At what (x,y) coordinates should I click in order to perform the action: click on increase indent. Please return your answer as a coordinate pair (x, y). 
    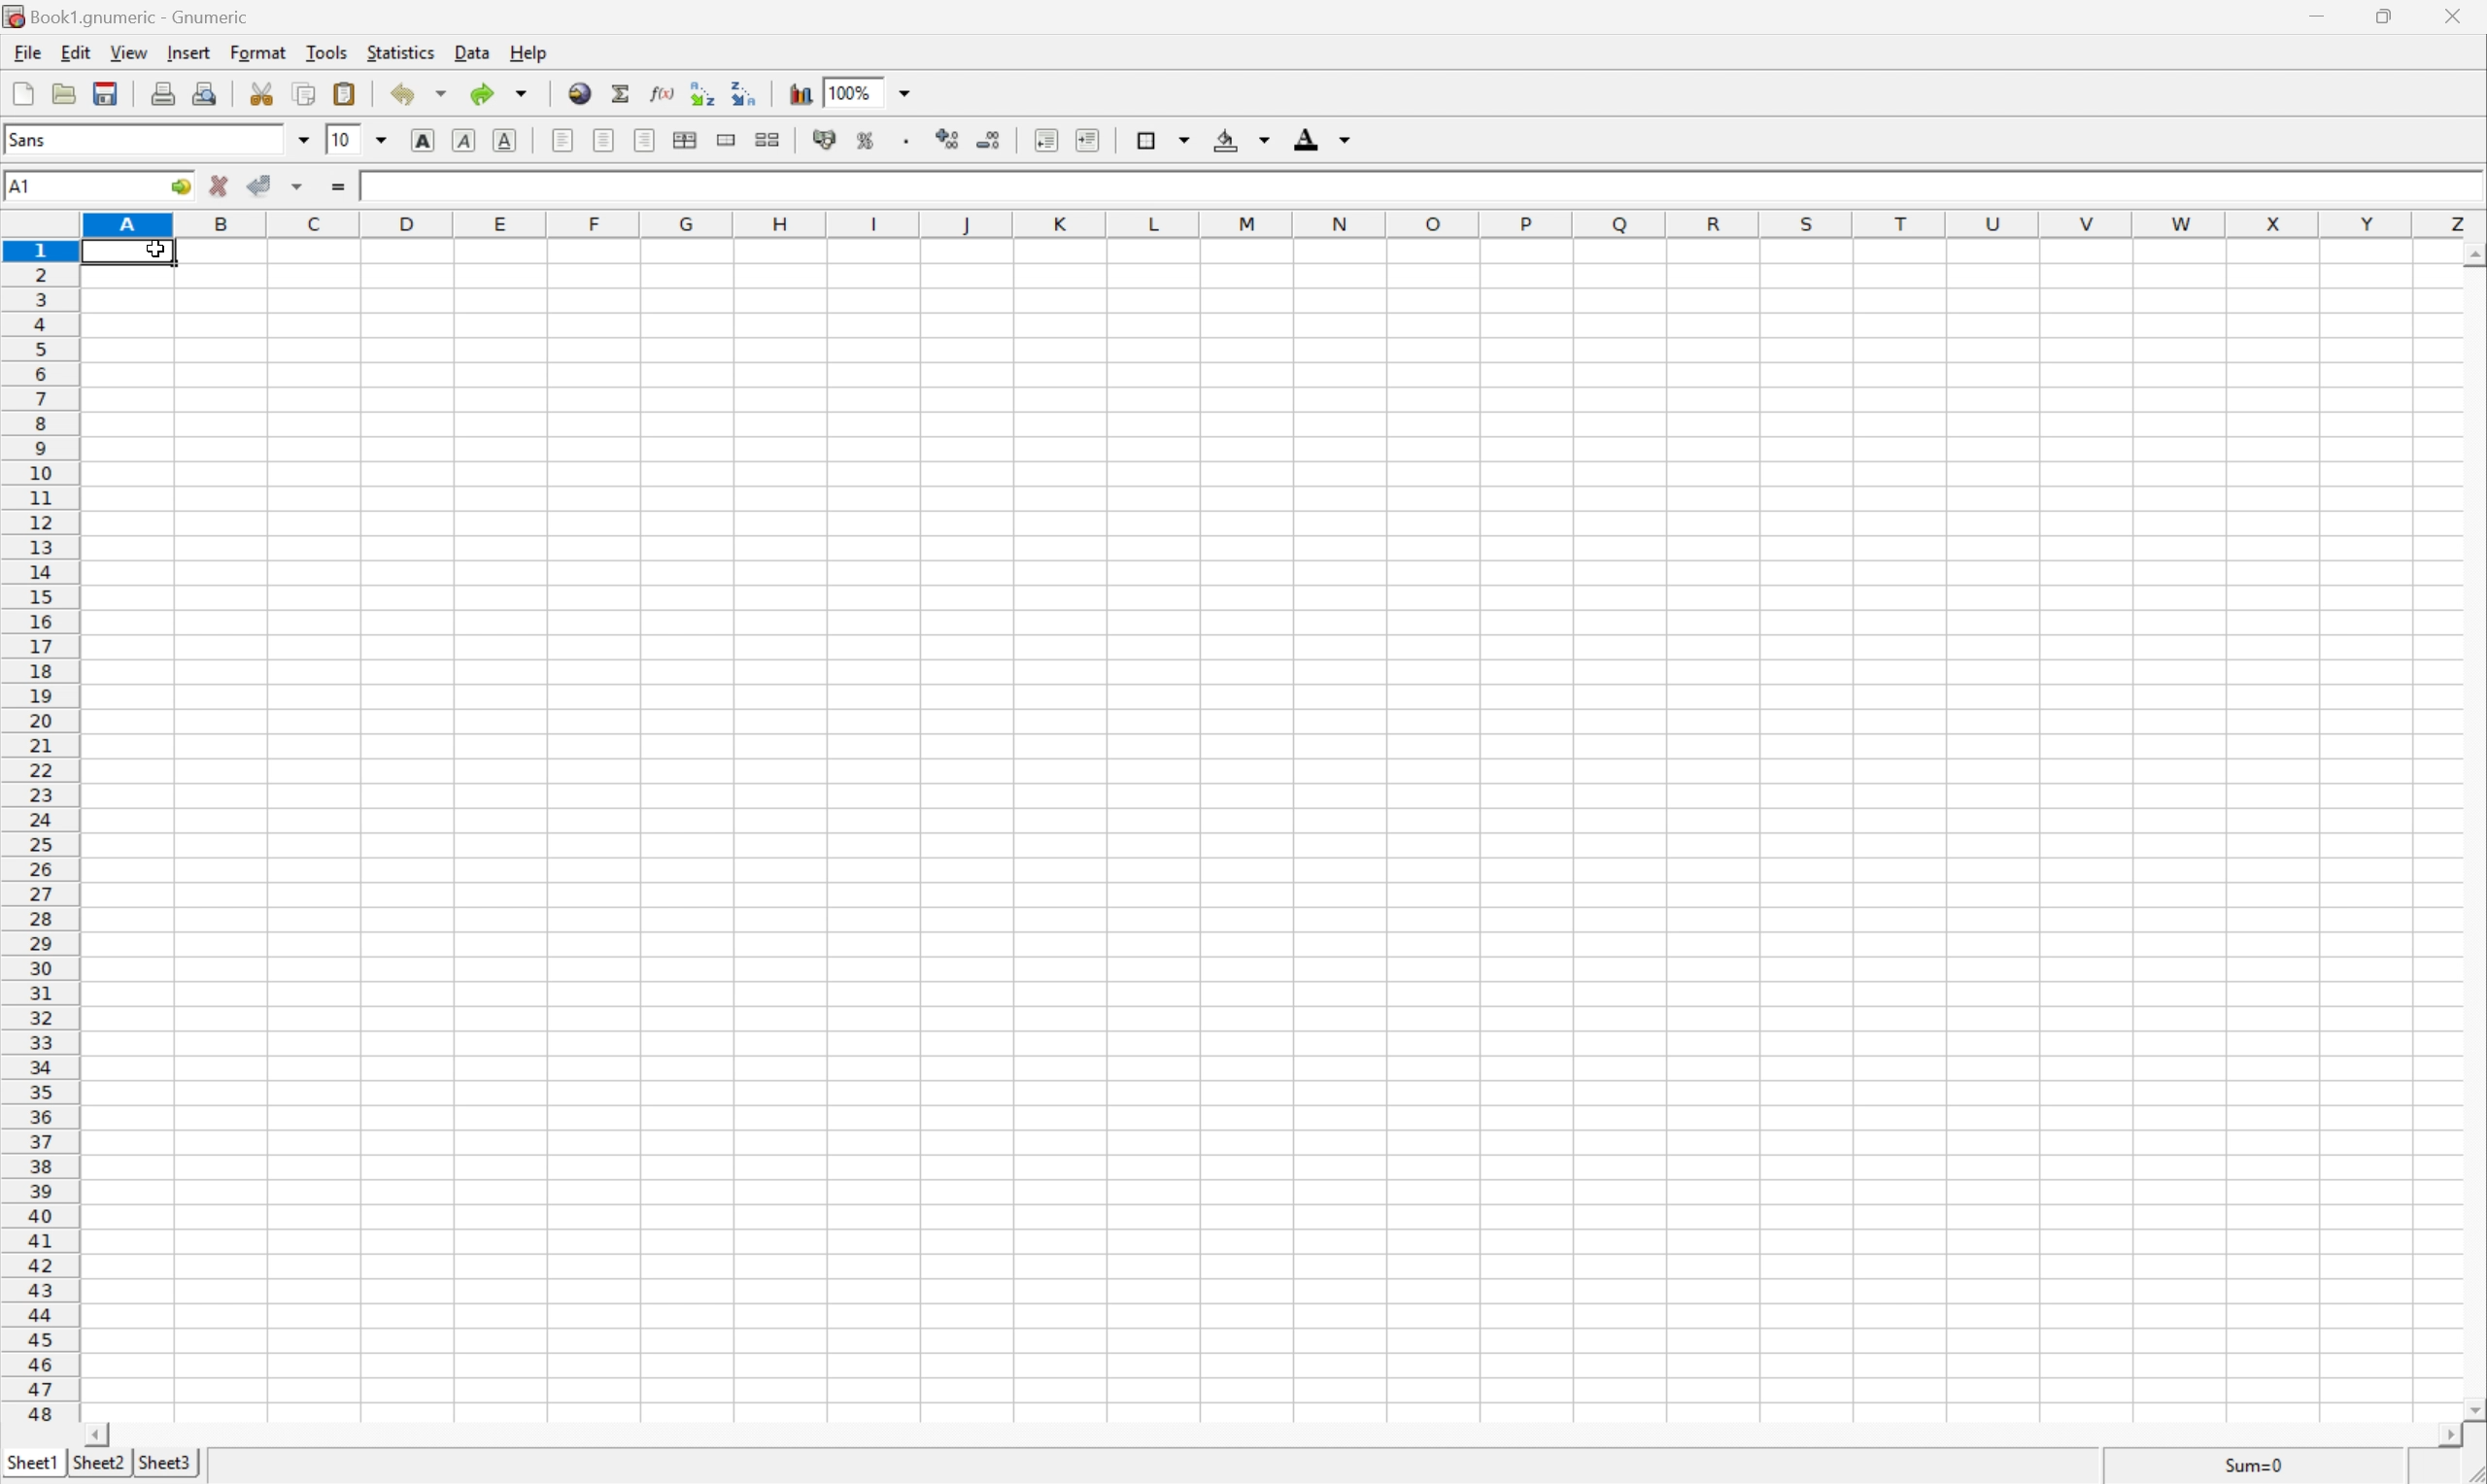
    Looking at the image, I should click on (1082, 138).